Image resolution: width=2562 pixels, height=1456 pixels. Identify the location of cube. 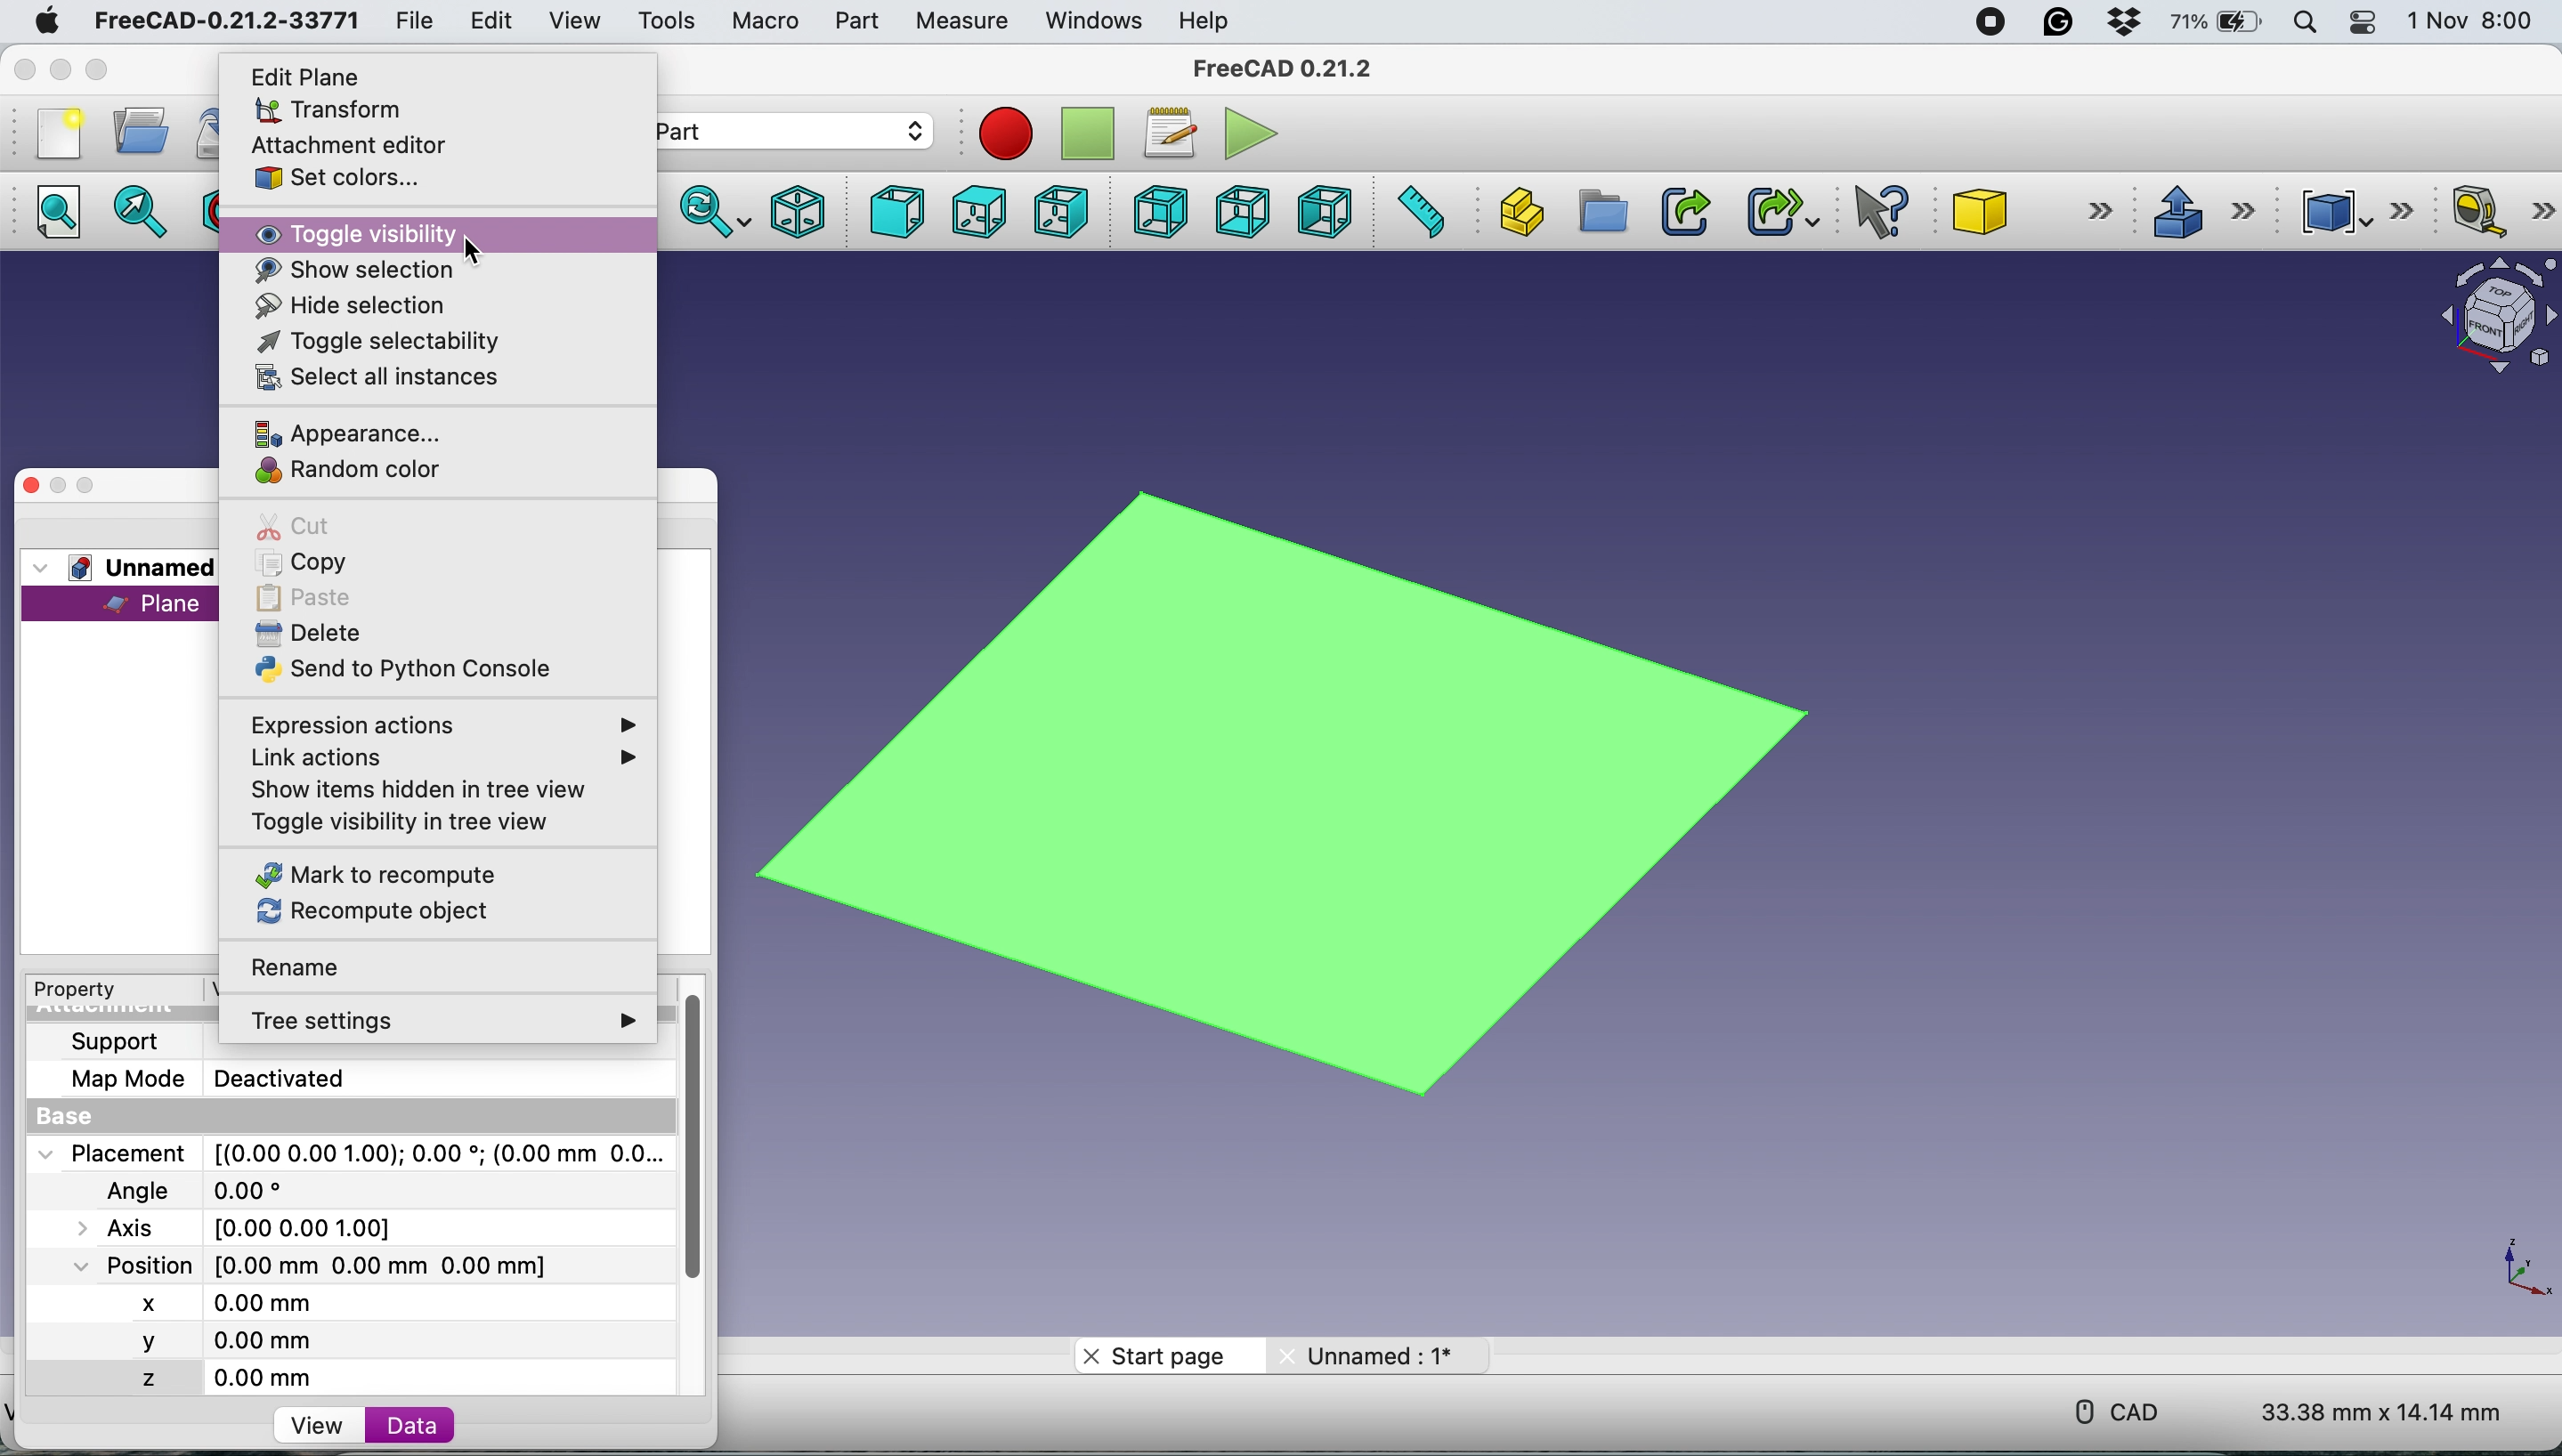
(2031, 214).